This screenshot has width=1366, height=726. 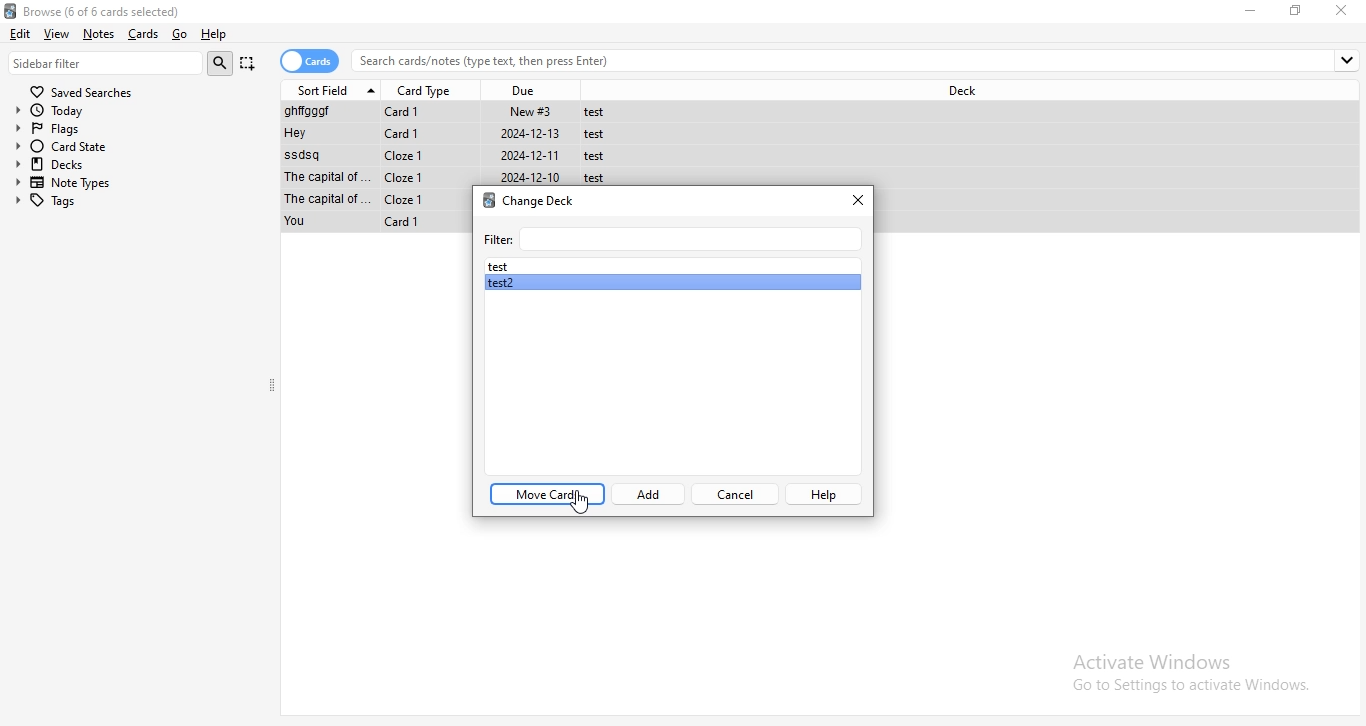 What do you see at coordinates (456, 156) in the screenshot?
I see `File` at bounding box center [456, 156].